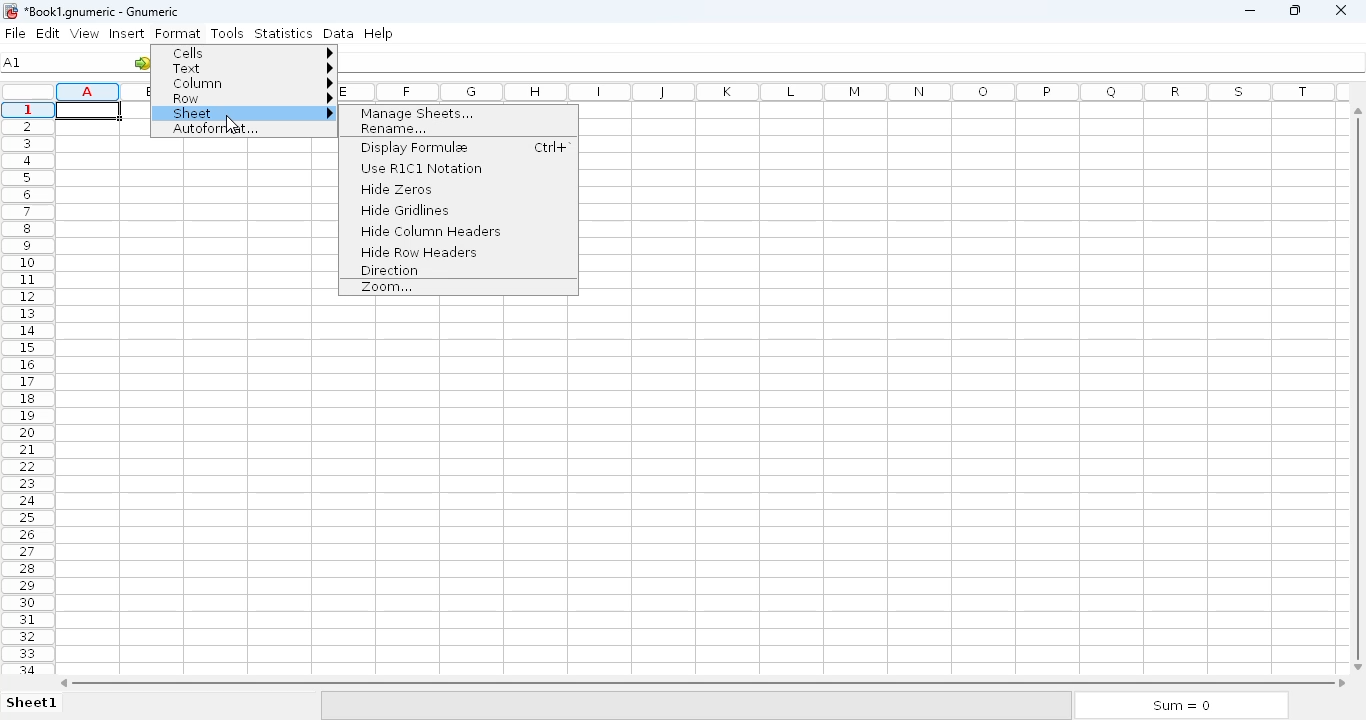  Describe the element at coordinates (9, 10) in the screenshot. I see `logo` at that location.